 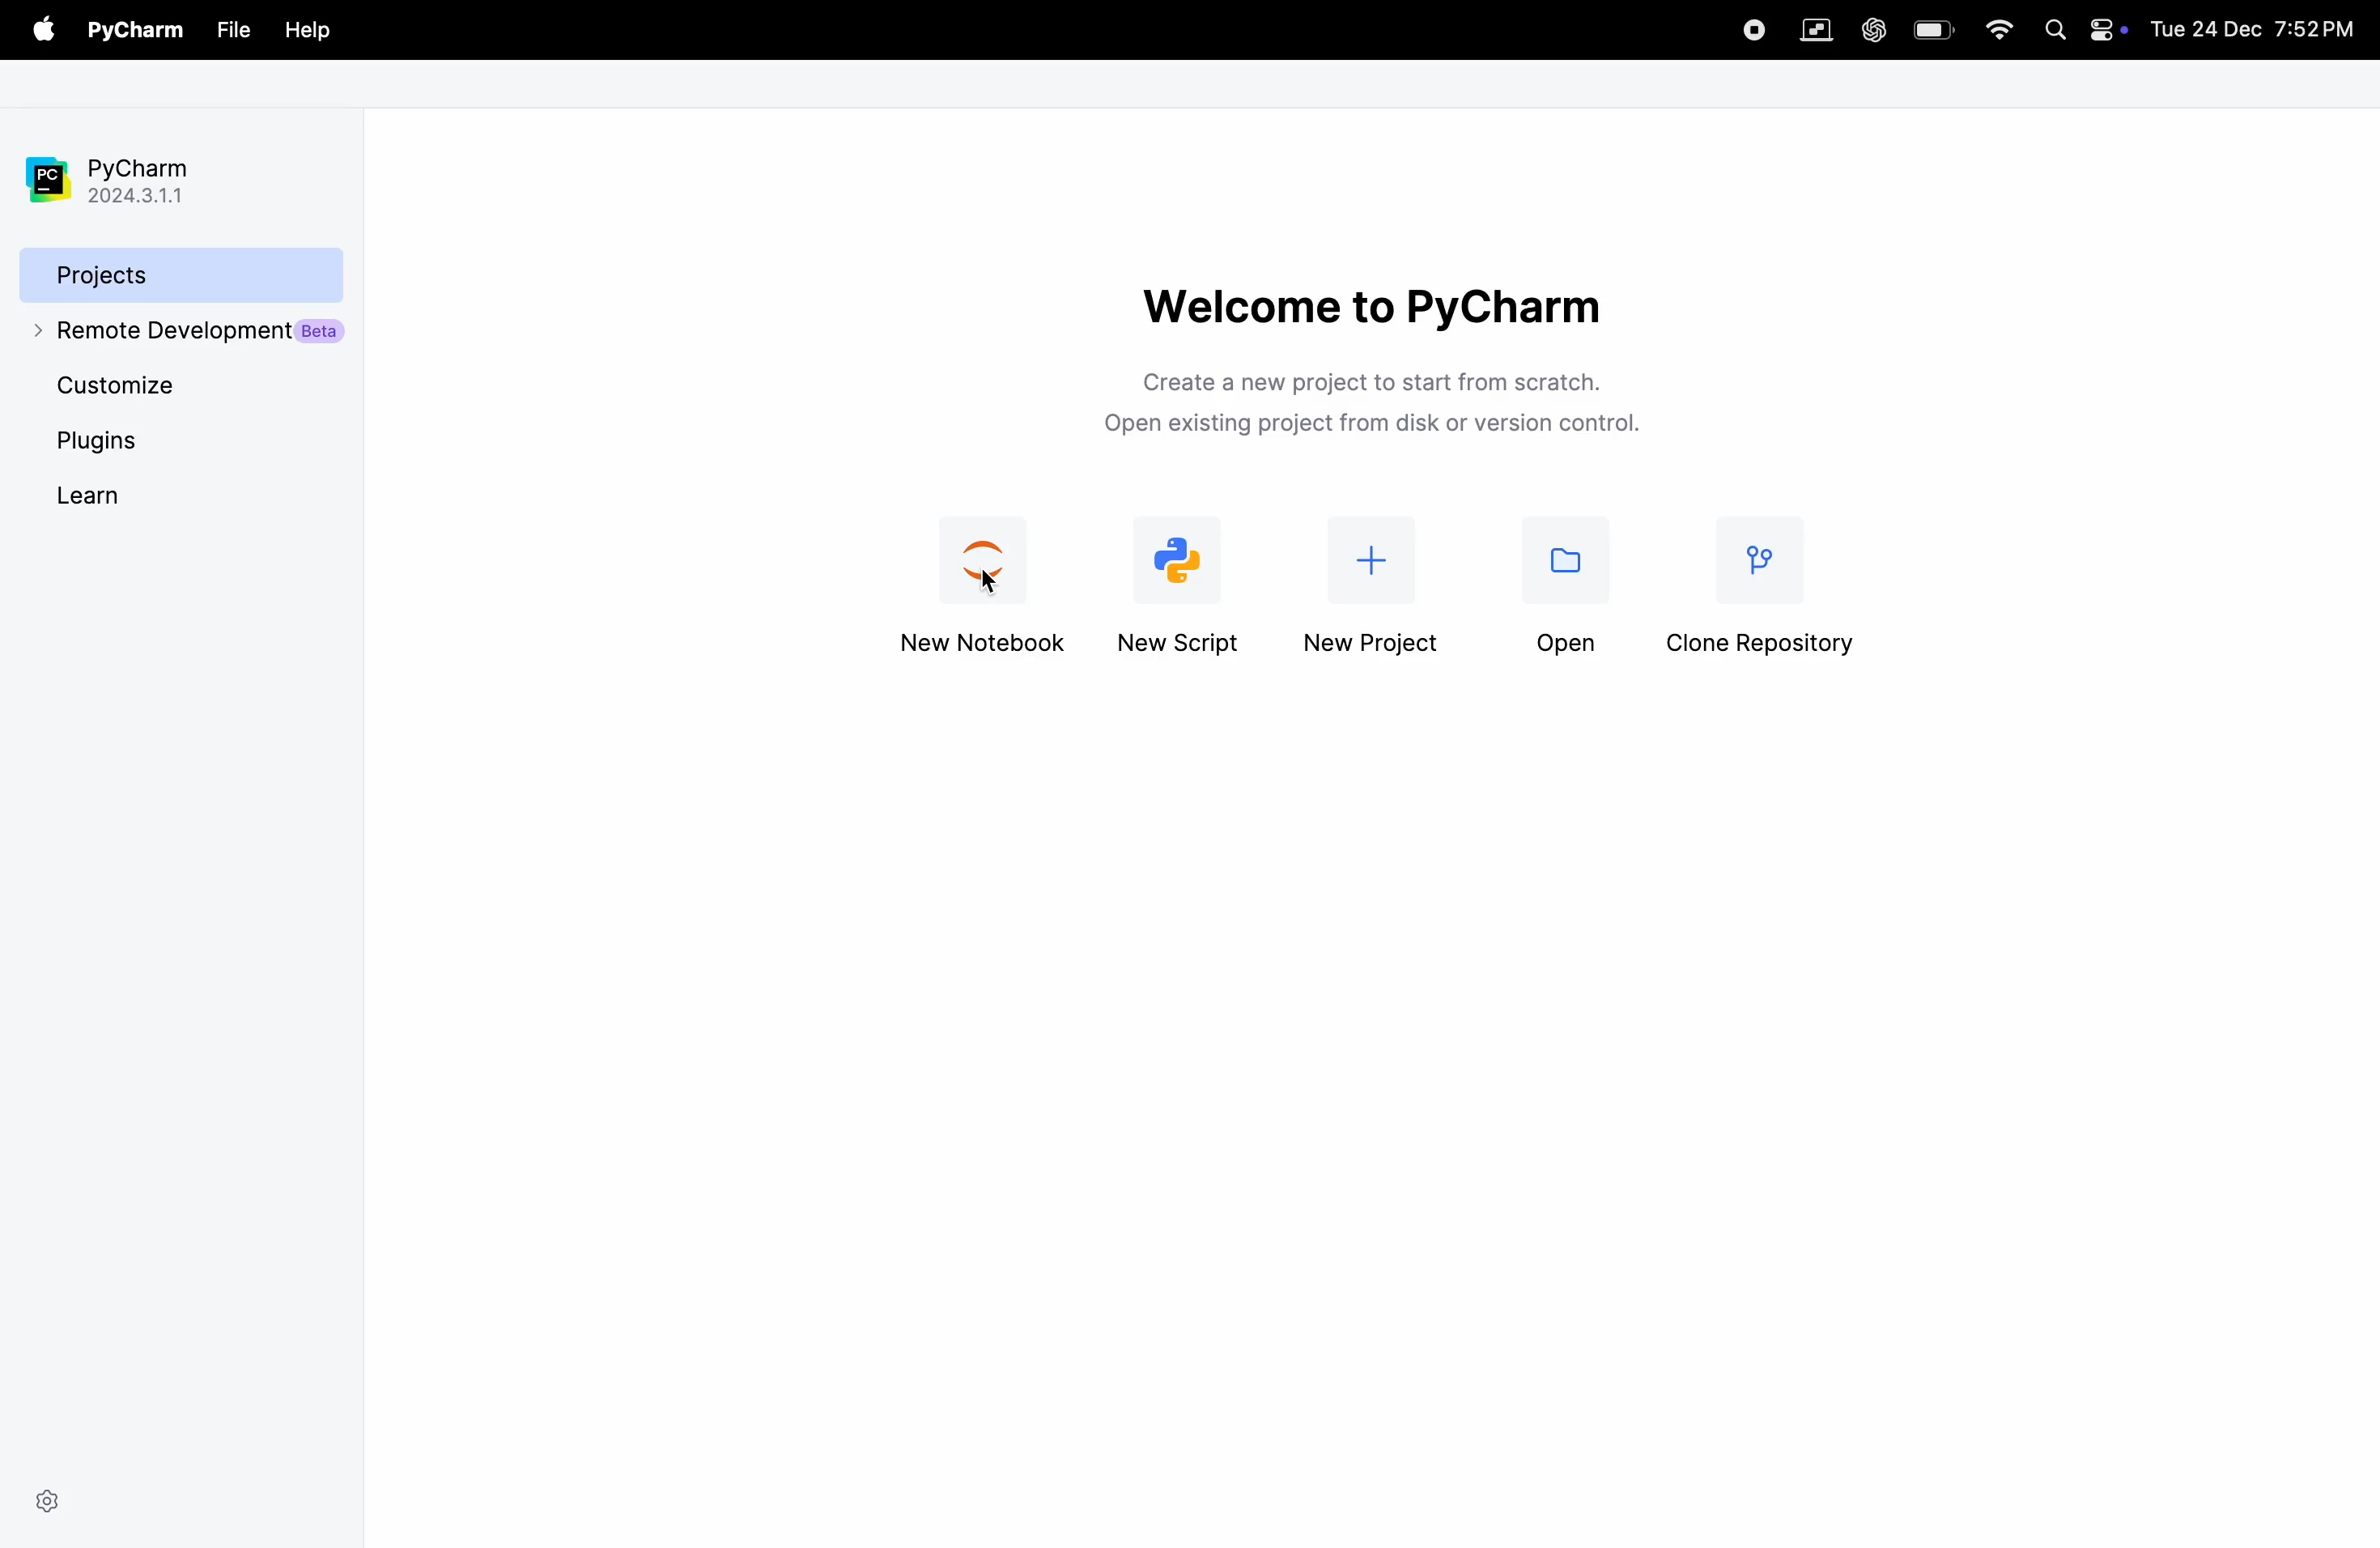 I want to click on plugins, so click(x=131, y=435).